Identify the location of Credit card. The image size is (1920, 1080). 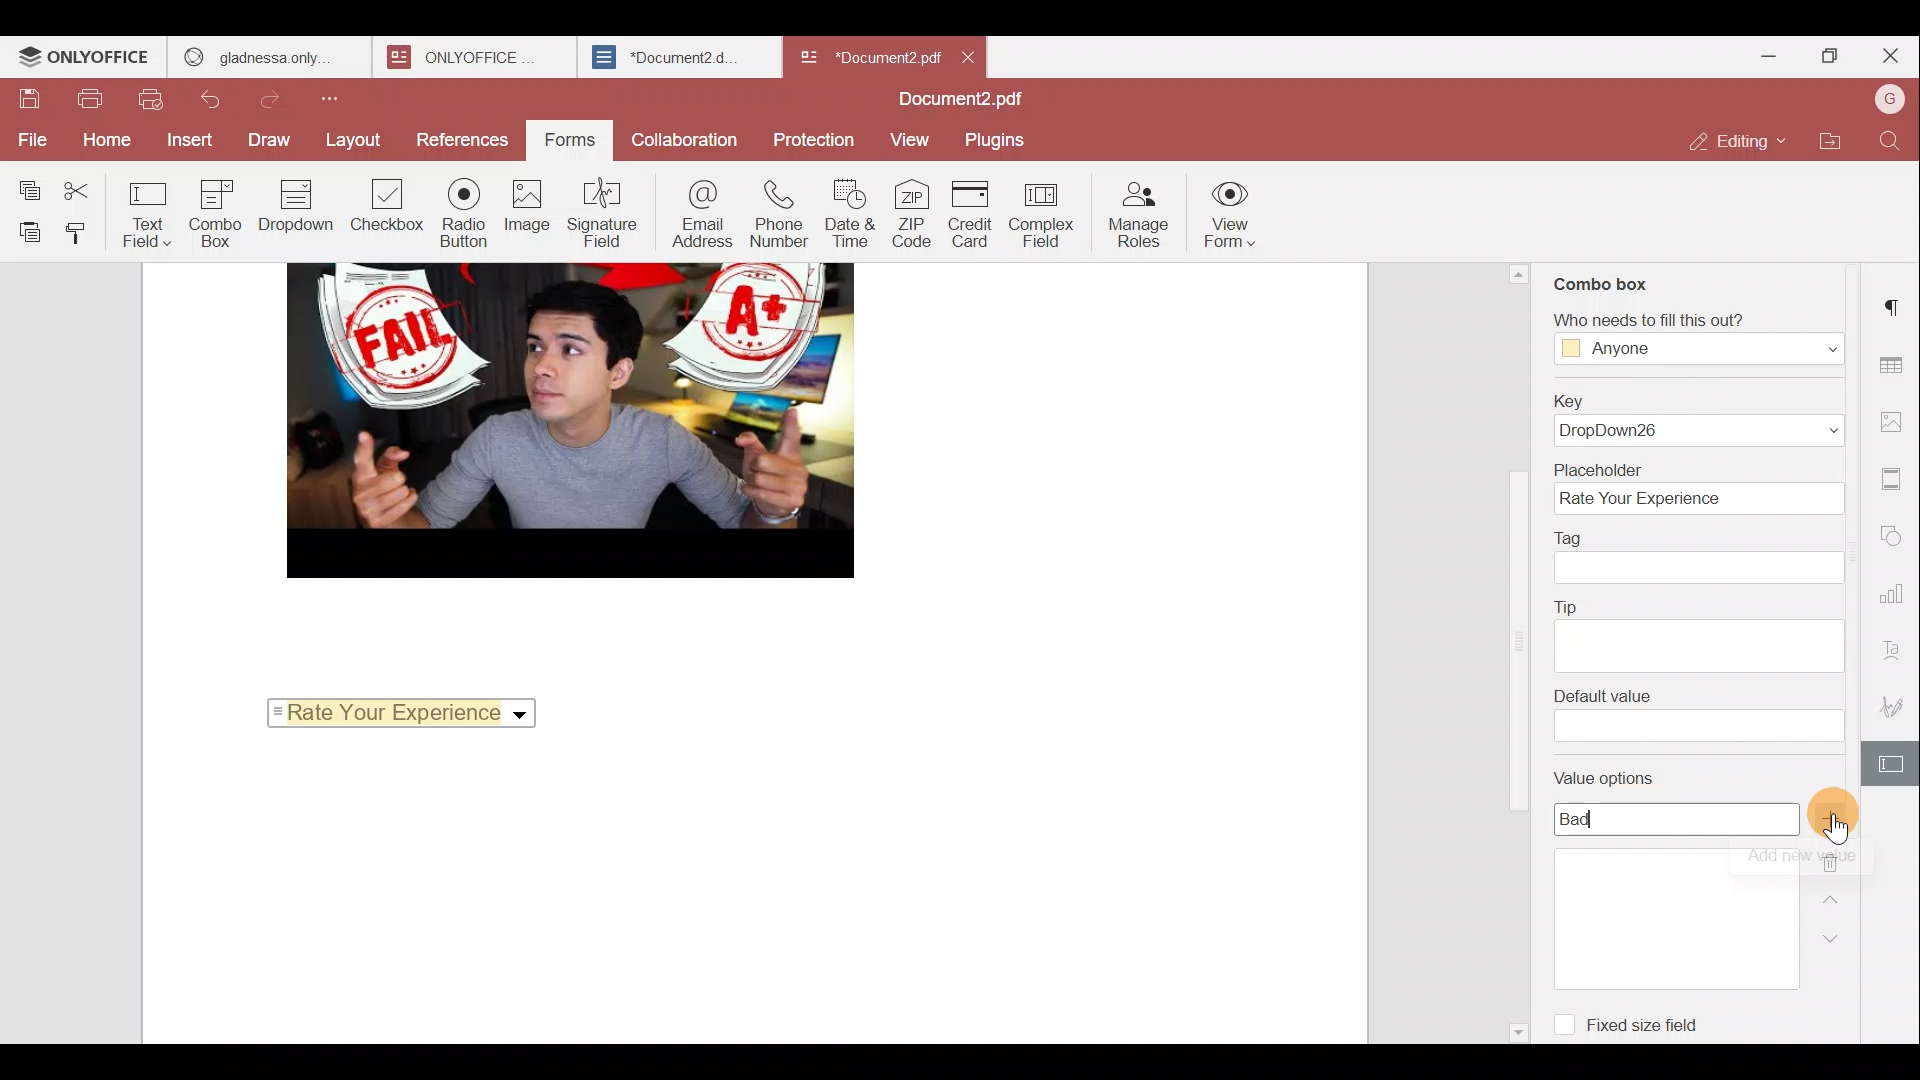
(973, 214).